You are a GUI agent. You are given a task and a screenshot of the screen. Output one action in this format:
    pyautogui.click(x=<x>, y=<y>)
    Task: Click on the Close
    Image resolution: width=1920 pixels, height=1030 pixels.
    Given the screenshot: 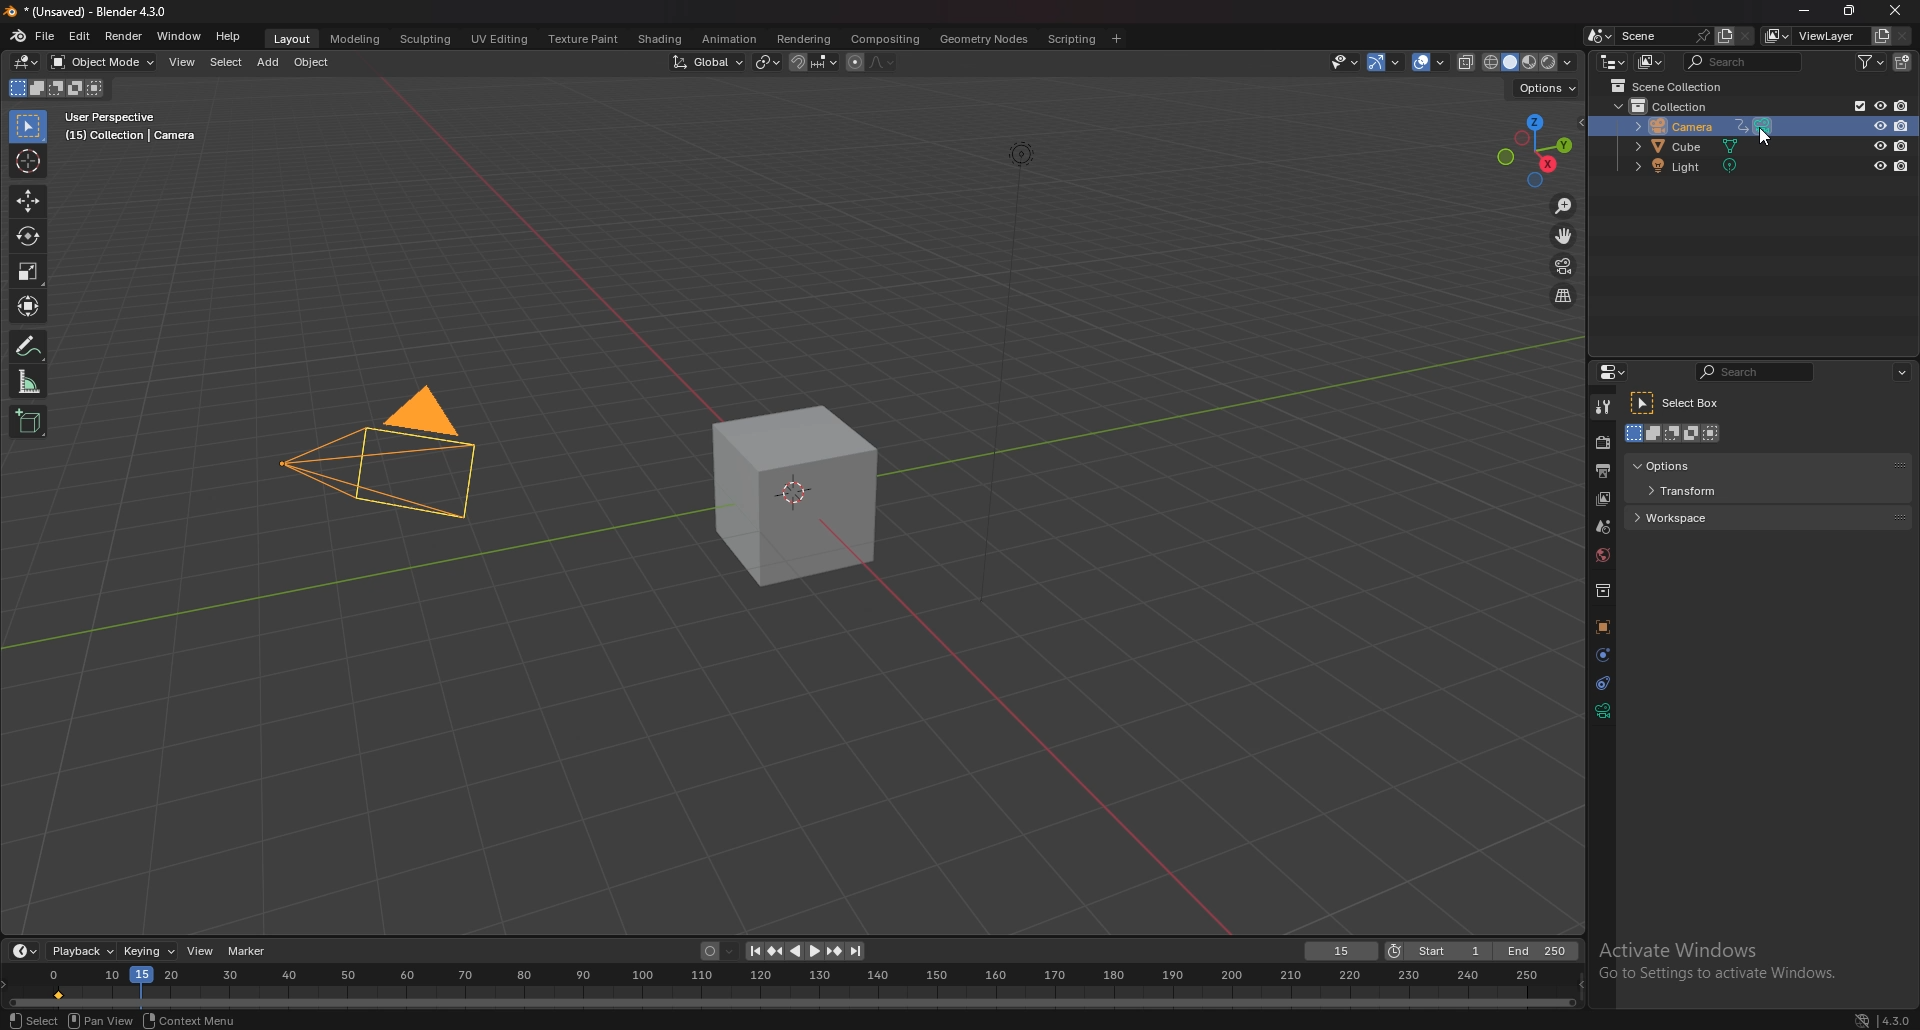 What is the action you would take?
    pyautogui.click(x=1892, y=11)
    